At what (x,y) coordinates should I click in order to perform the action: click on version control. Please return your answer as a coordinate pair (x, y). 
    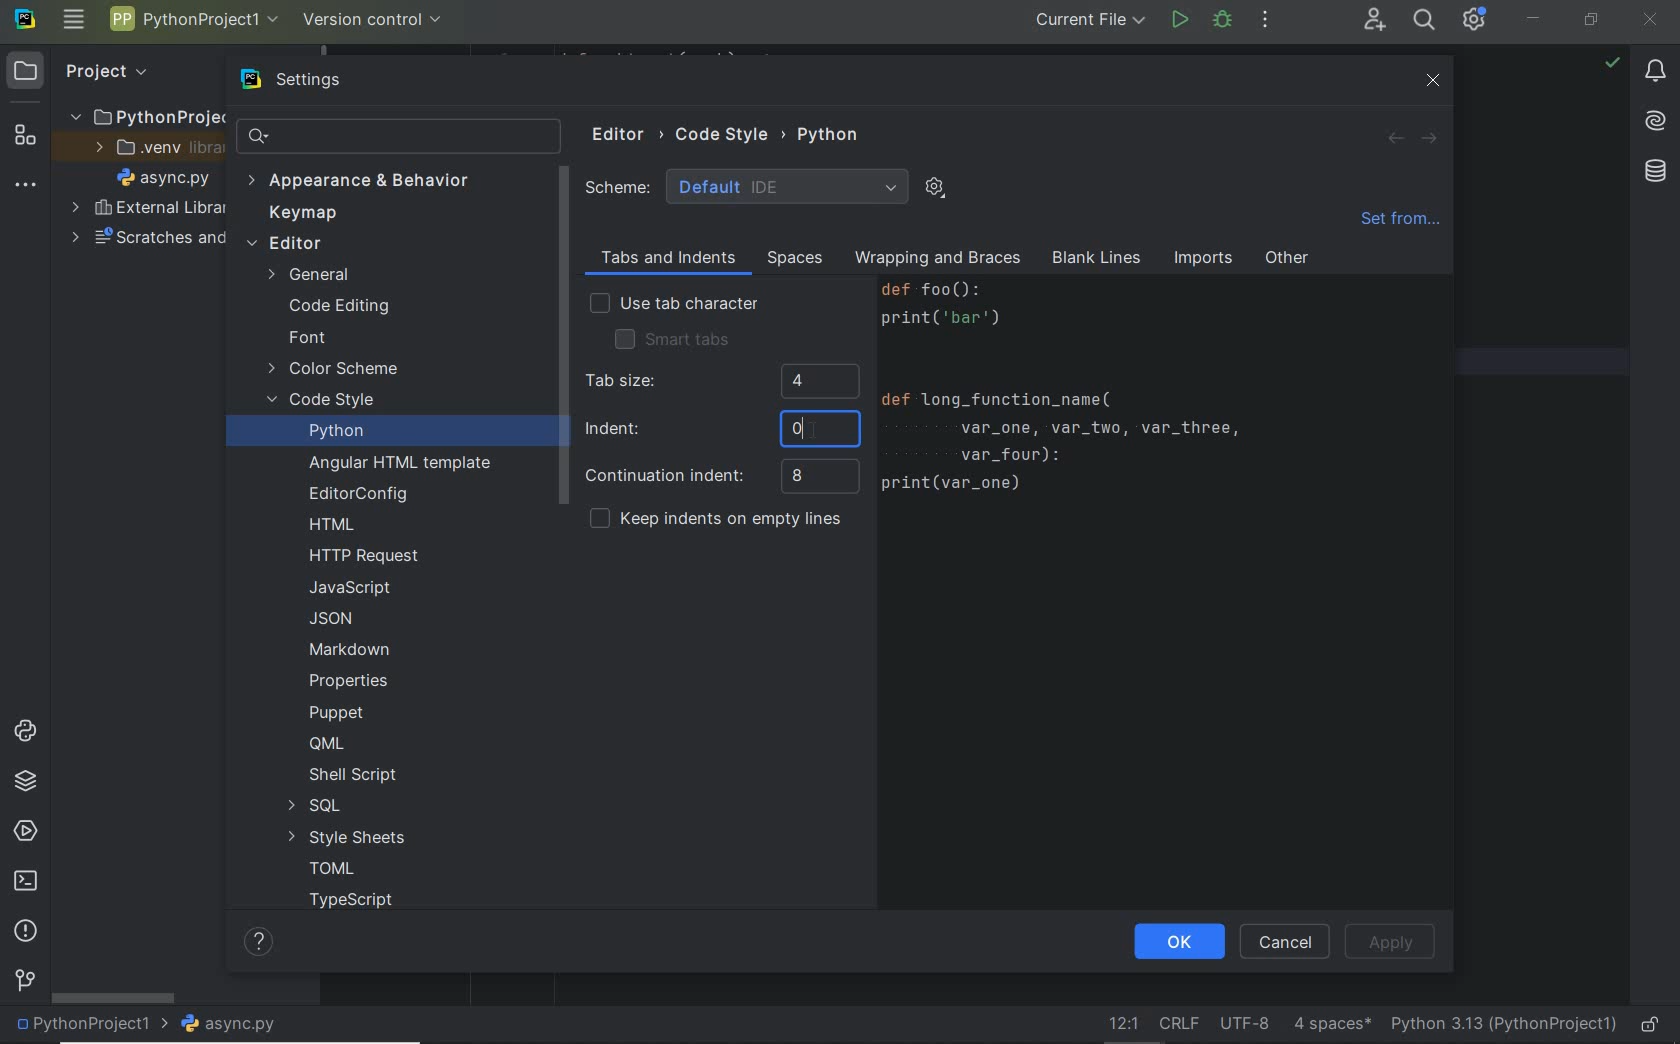
    Looking at the image, I should click on (24, 983).